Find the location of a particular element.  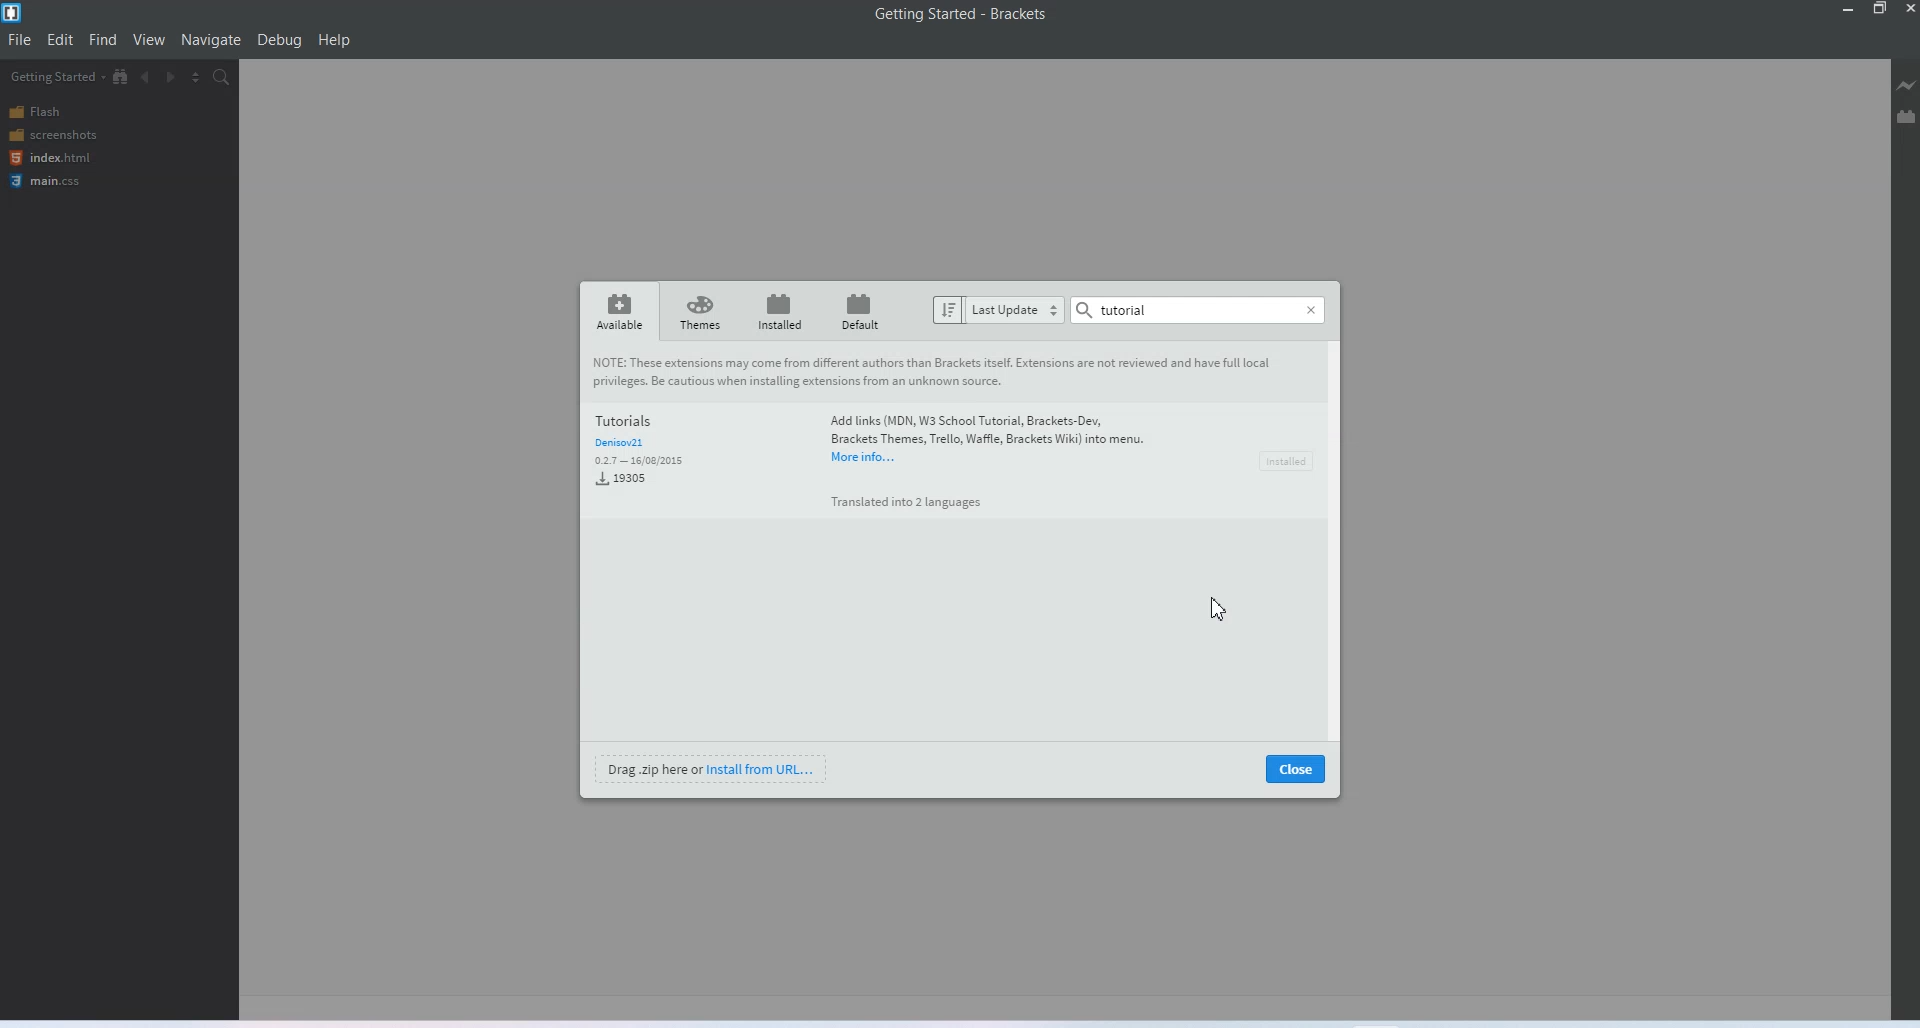

Screenshots is located at coordinates (54, 135).